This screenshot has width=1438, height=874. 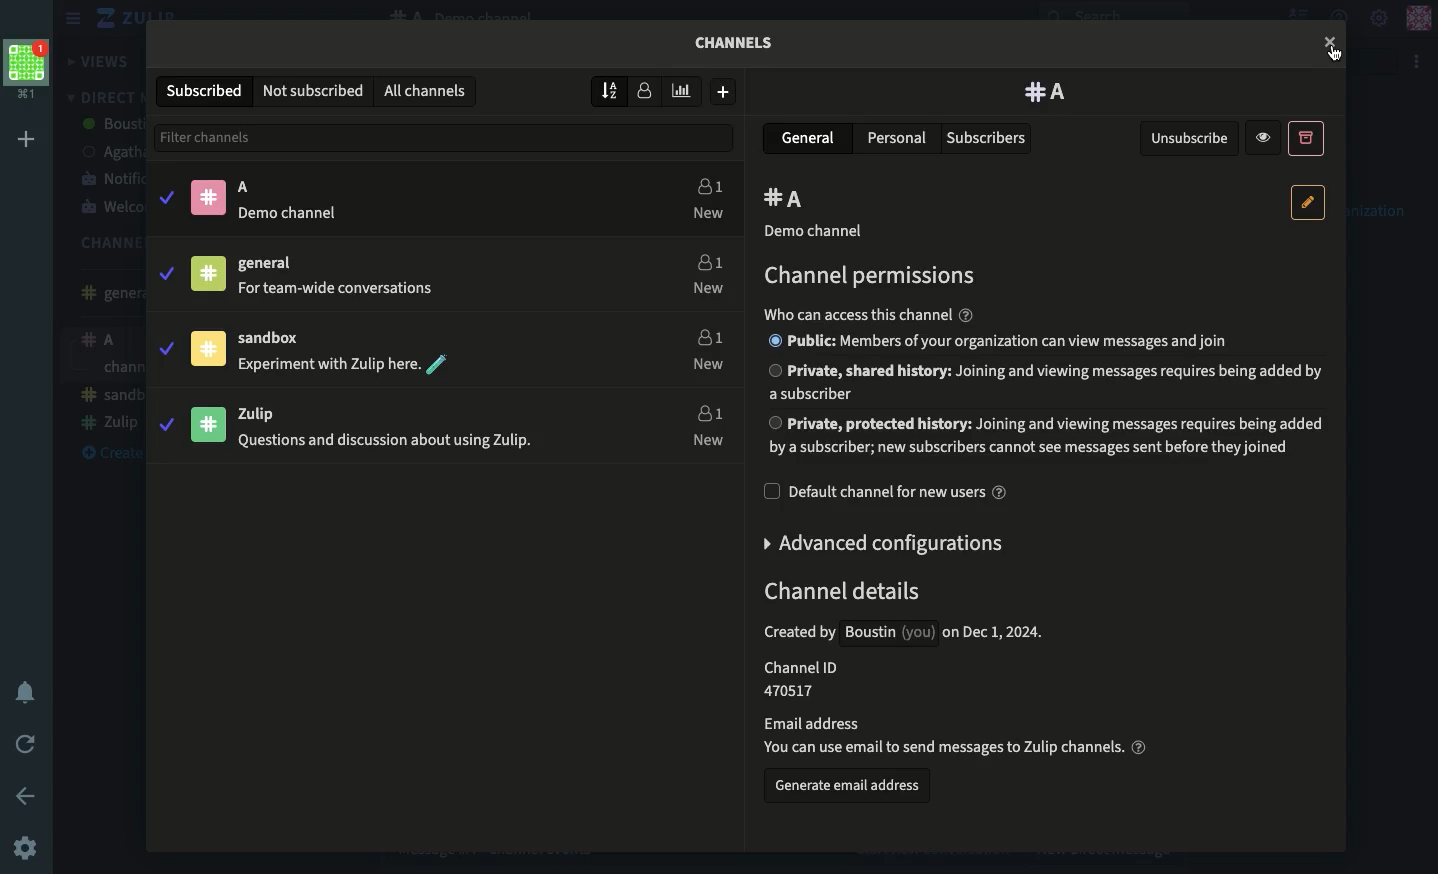 I want to click on Channel details, so click(x=943, y=668).